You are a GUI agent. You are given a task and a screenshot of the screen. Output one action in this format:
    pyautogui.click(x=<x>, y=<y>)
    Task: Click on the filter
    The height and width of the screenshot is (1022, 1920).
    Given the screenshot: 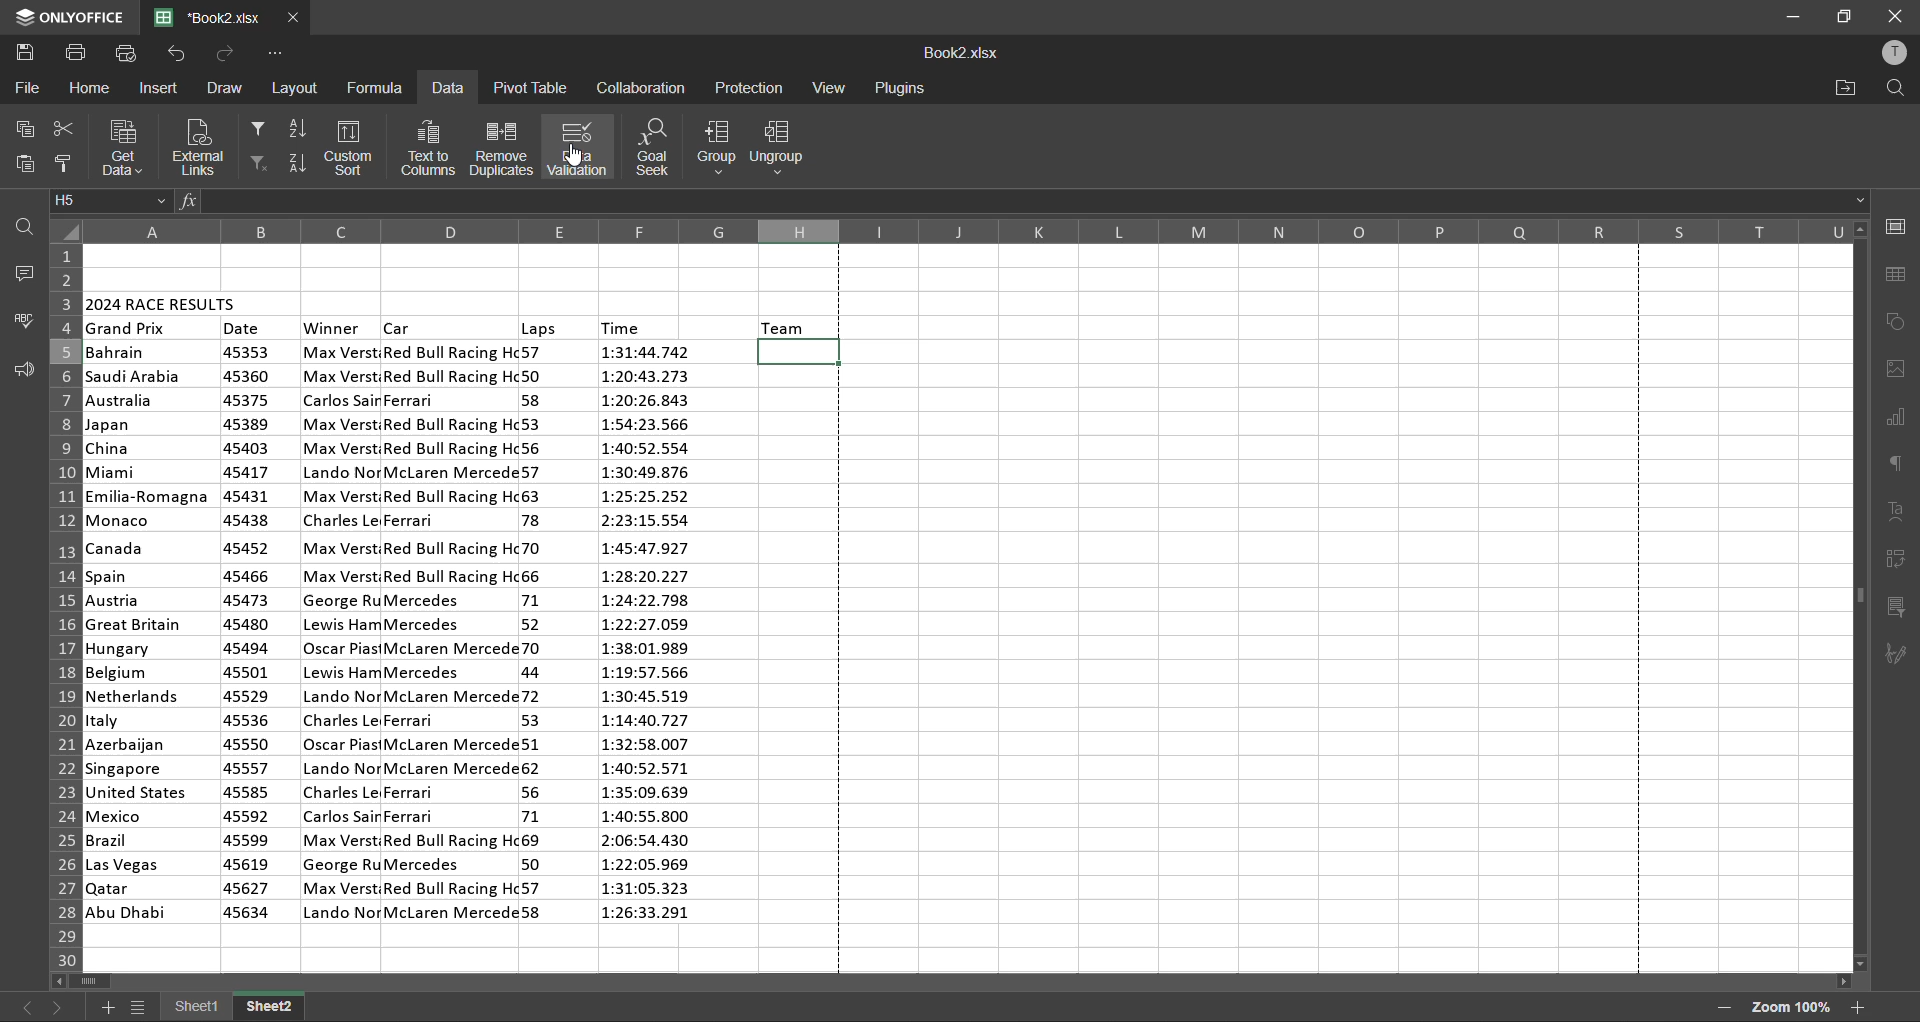 What is the action you would take?
    pyautogui.click(x=256, y=126)
    